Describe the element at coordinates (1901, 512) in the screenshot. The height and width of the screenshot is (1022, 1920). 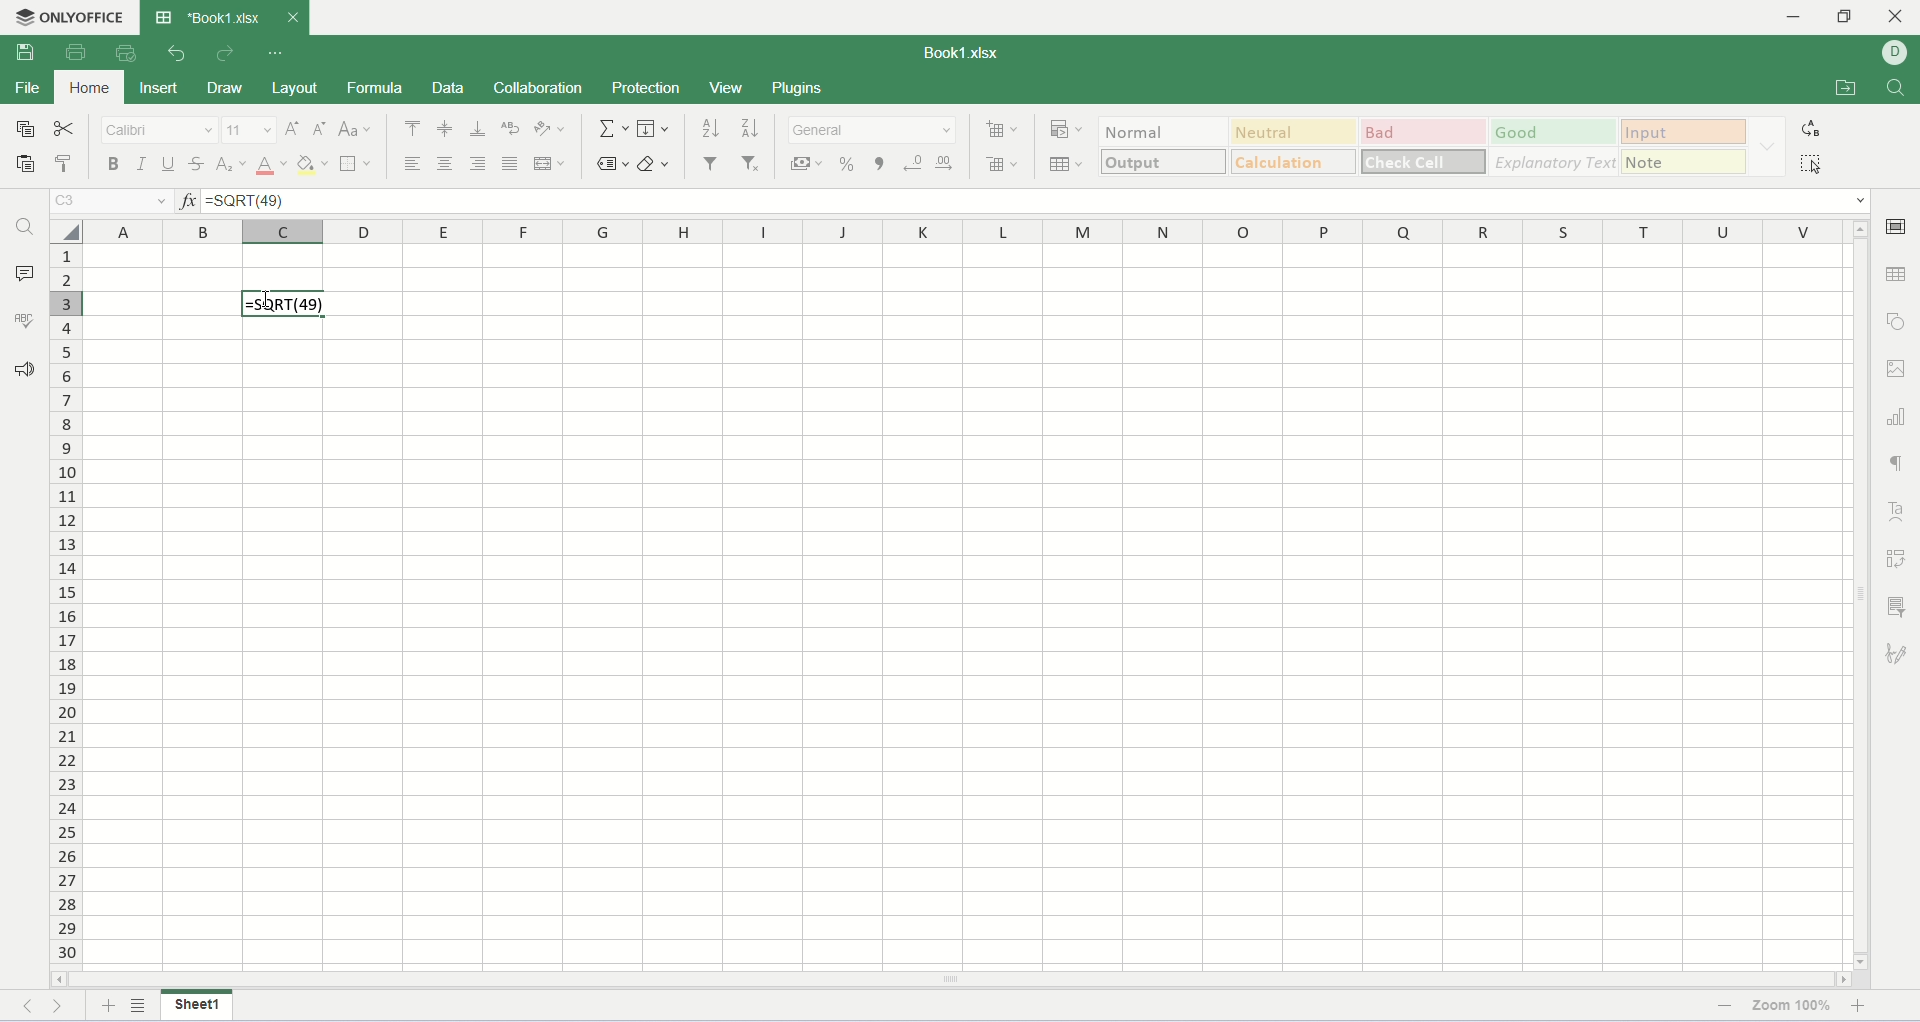
I see `text art settings` at that location.